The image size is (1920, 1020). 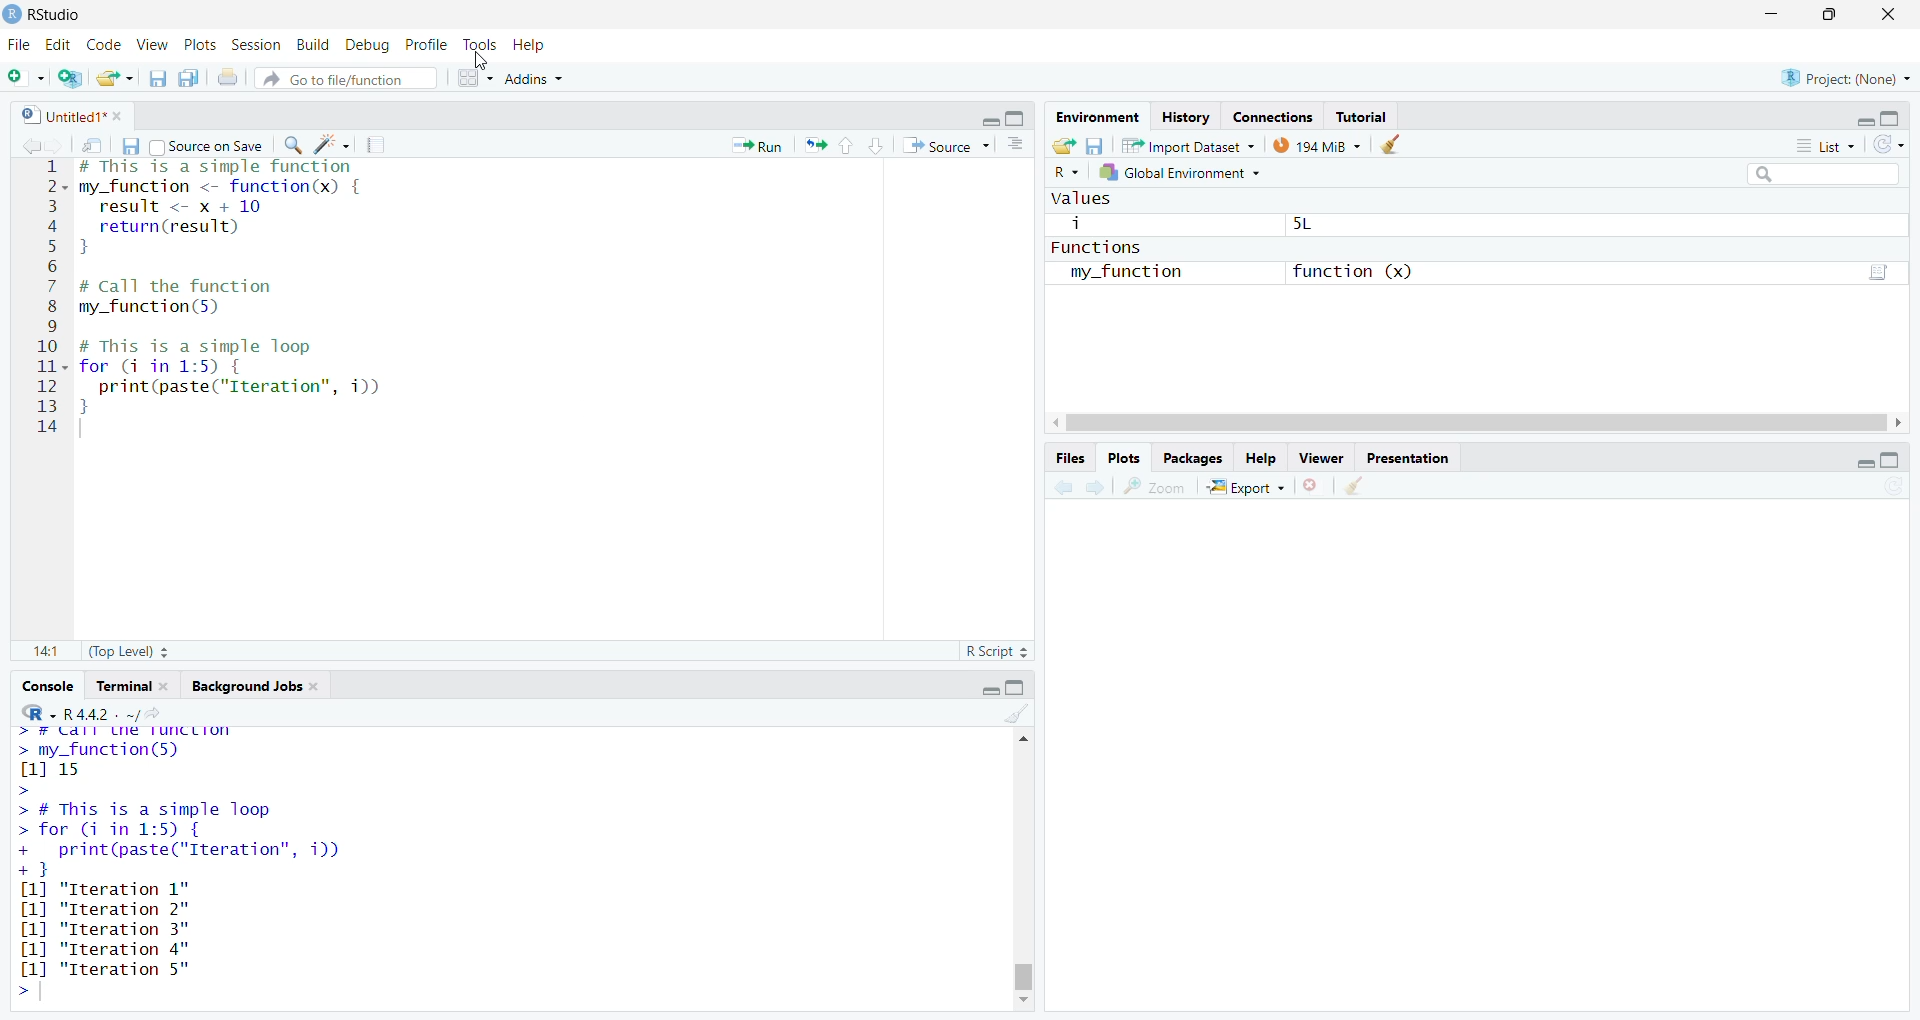 What do you see at coordinates (321, 688) in the screenshot?
I see `close` at bounding box center [321, 688].